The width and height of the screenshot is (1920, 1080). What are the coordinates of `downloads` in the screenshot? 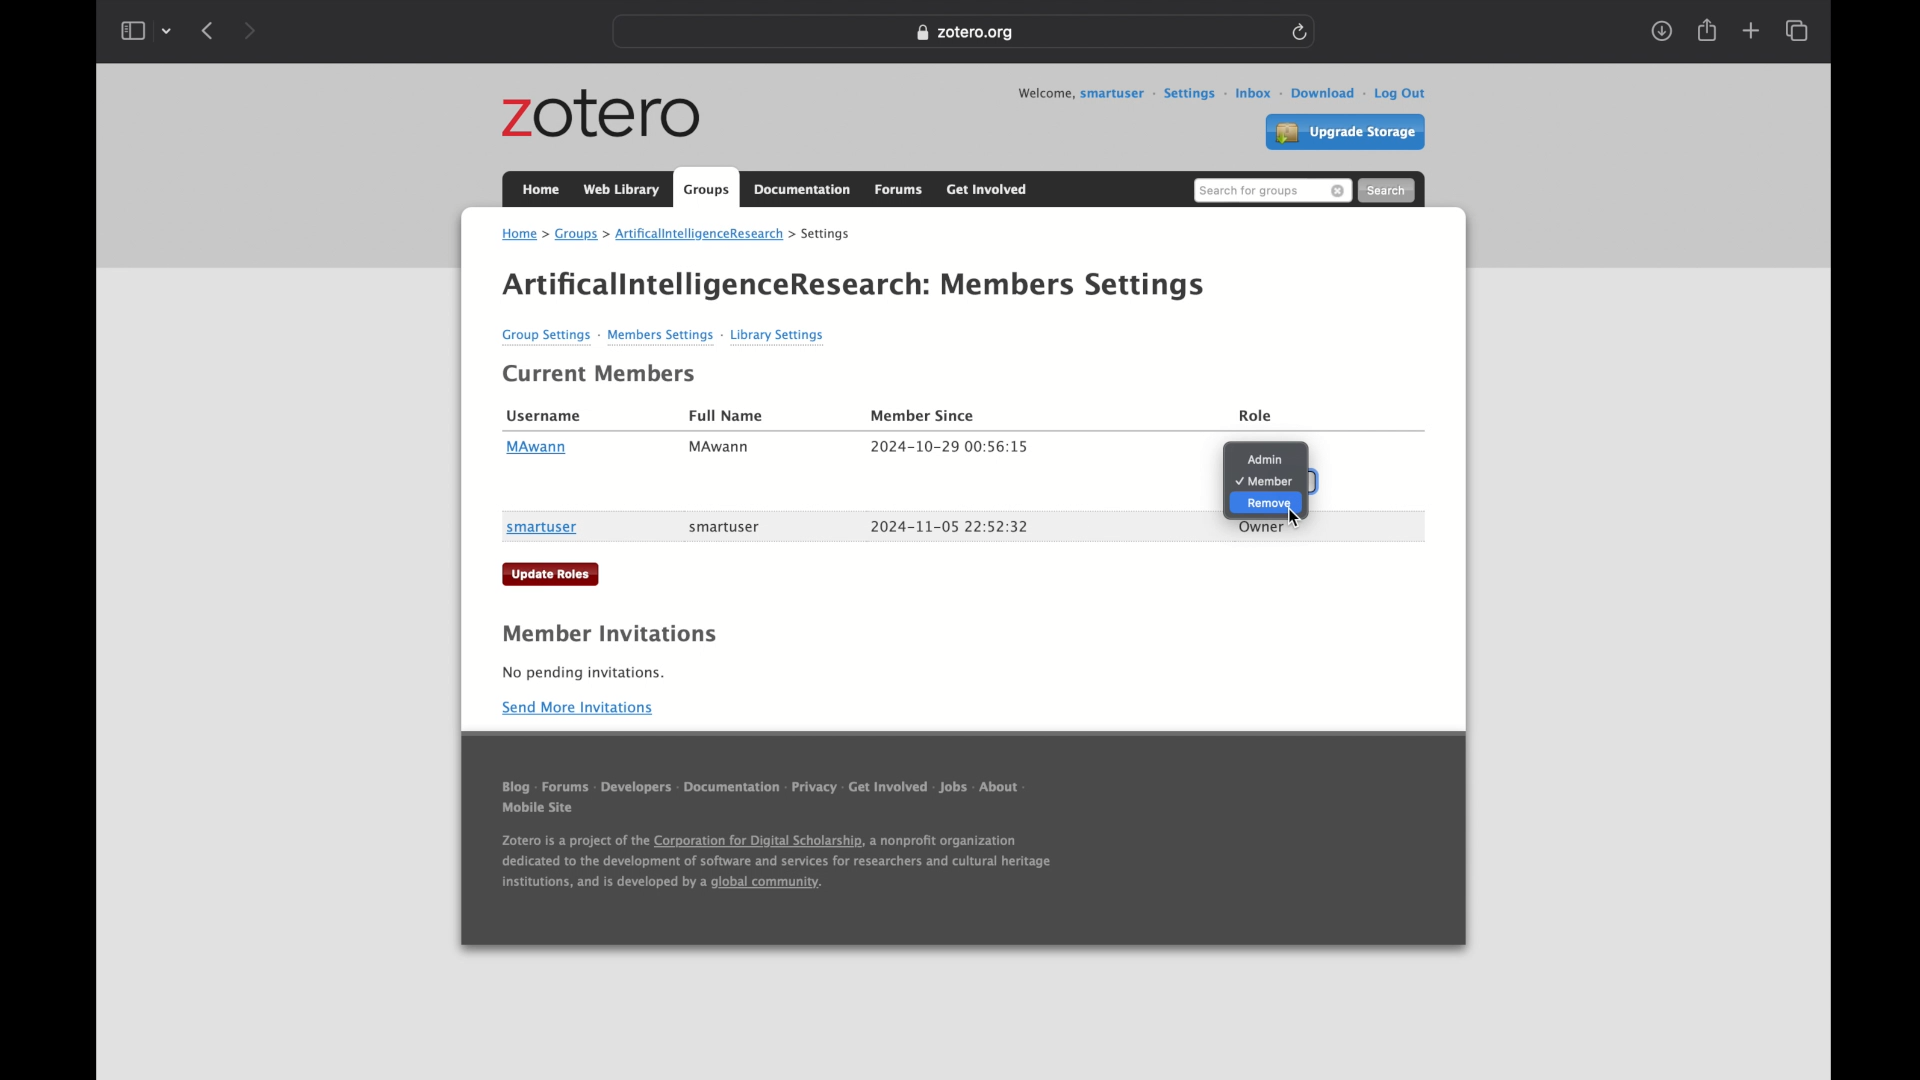 It's located at (1663, 31).